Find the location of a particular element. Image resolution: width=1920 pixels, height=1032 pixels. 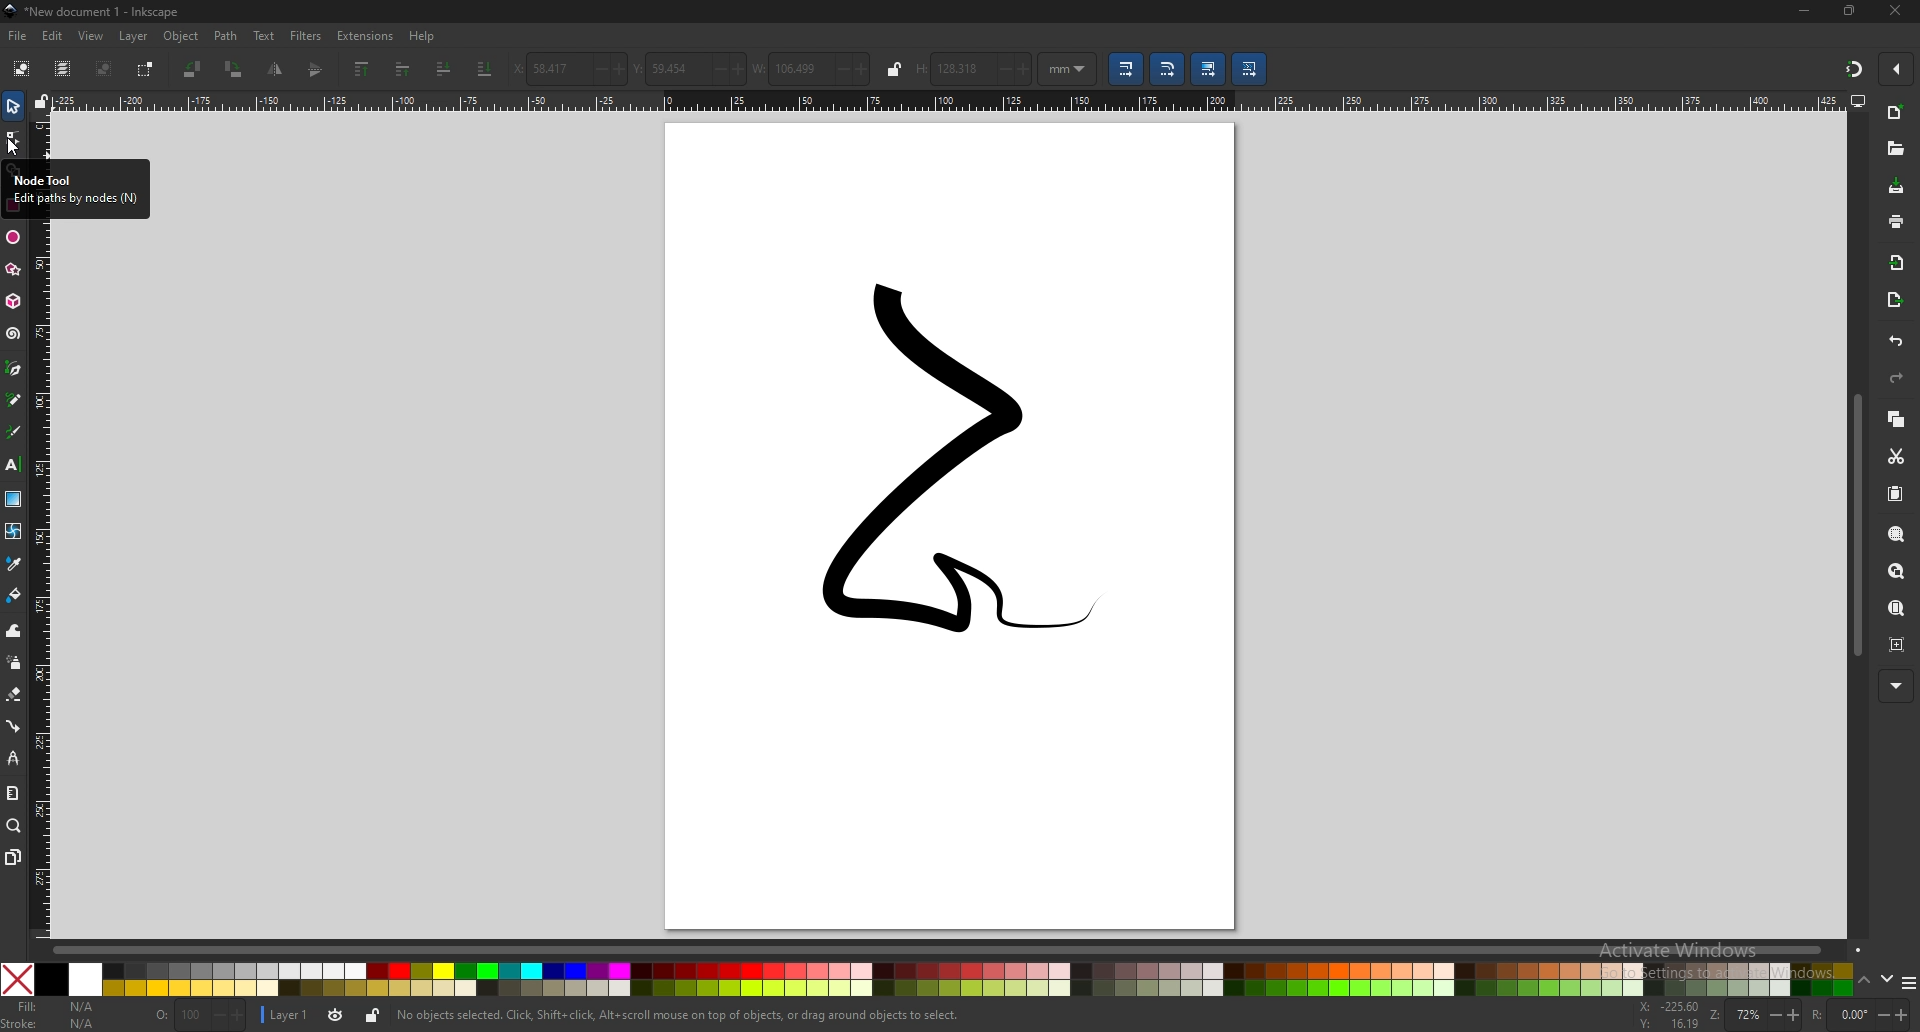

connector is located at coordinates (13, 727).